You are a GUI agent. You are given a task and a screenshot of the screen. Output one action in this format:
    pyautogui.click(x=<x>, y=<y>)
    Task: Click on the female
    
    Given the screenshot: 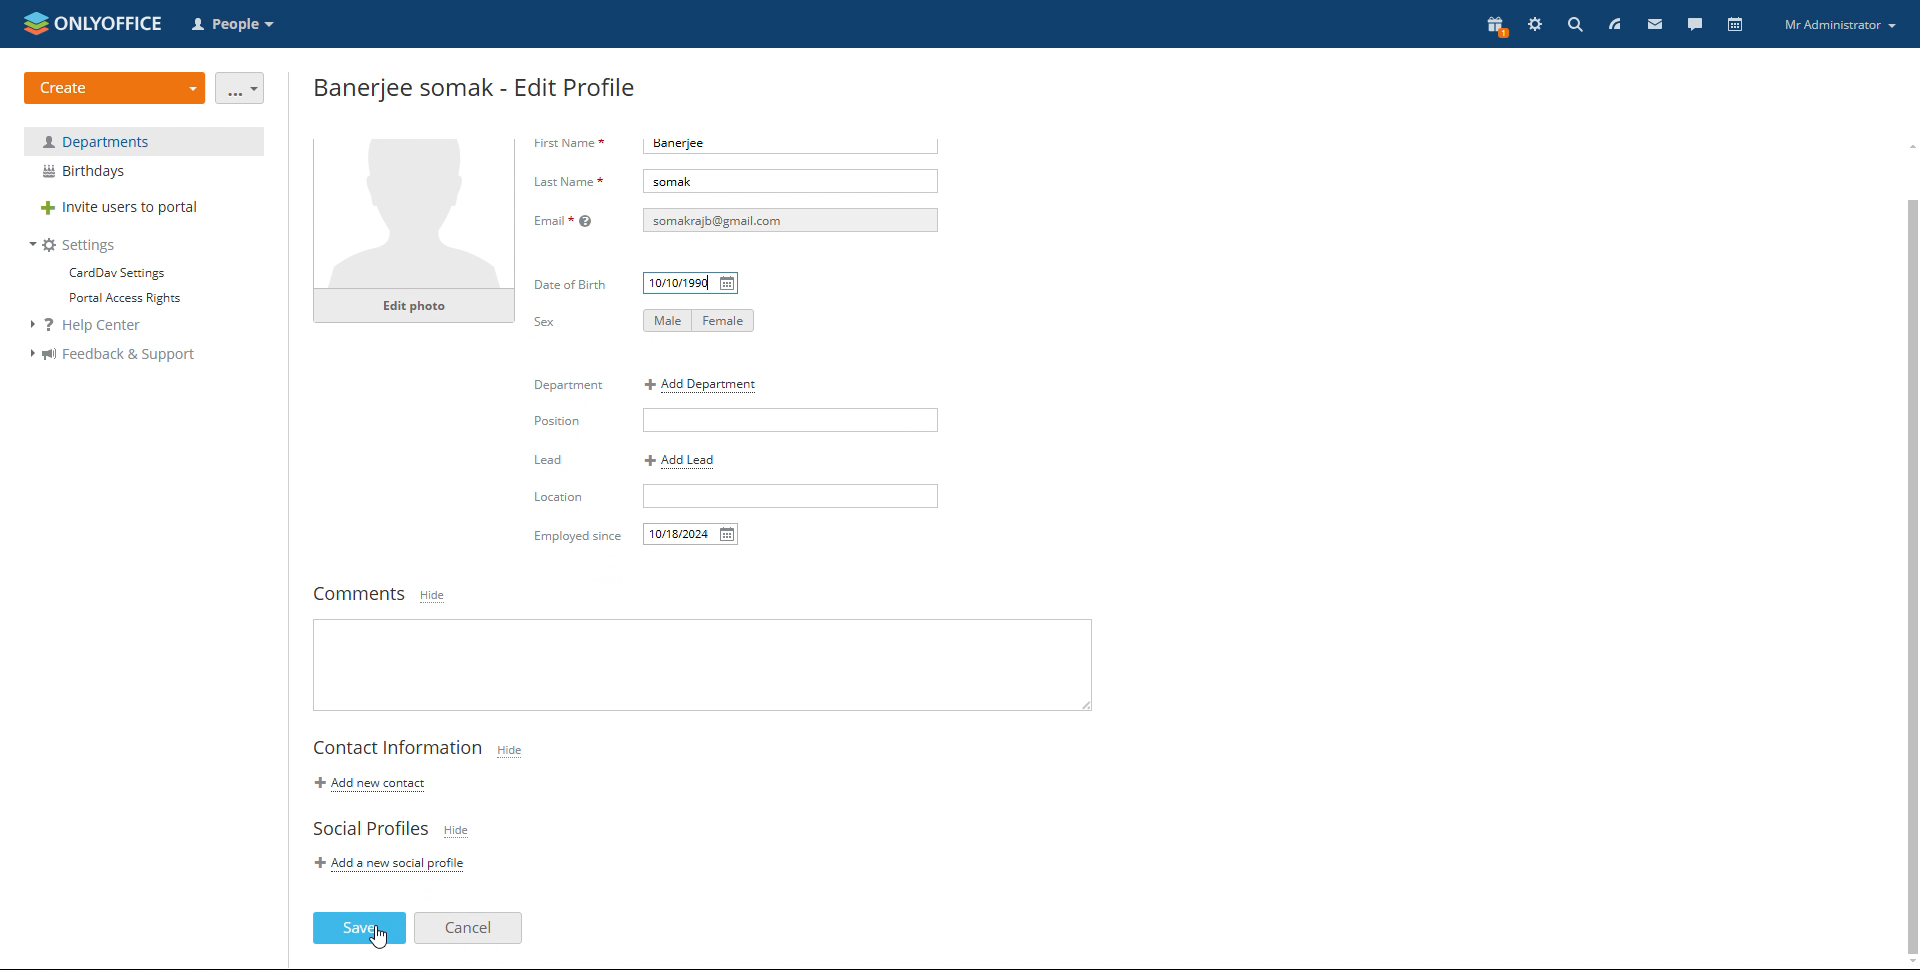 What is the action you would take?
    pyautogui.click(x=726, y=320)
    